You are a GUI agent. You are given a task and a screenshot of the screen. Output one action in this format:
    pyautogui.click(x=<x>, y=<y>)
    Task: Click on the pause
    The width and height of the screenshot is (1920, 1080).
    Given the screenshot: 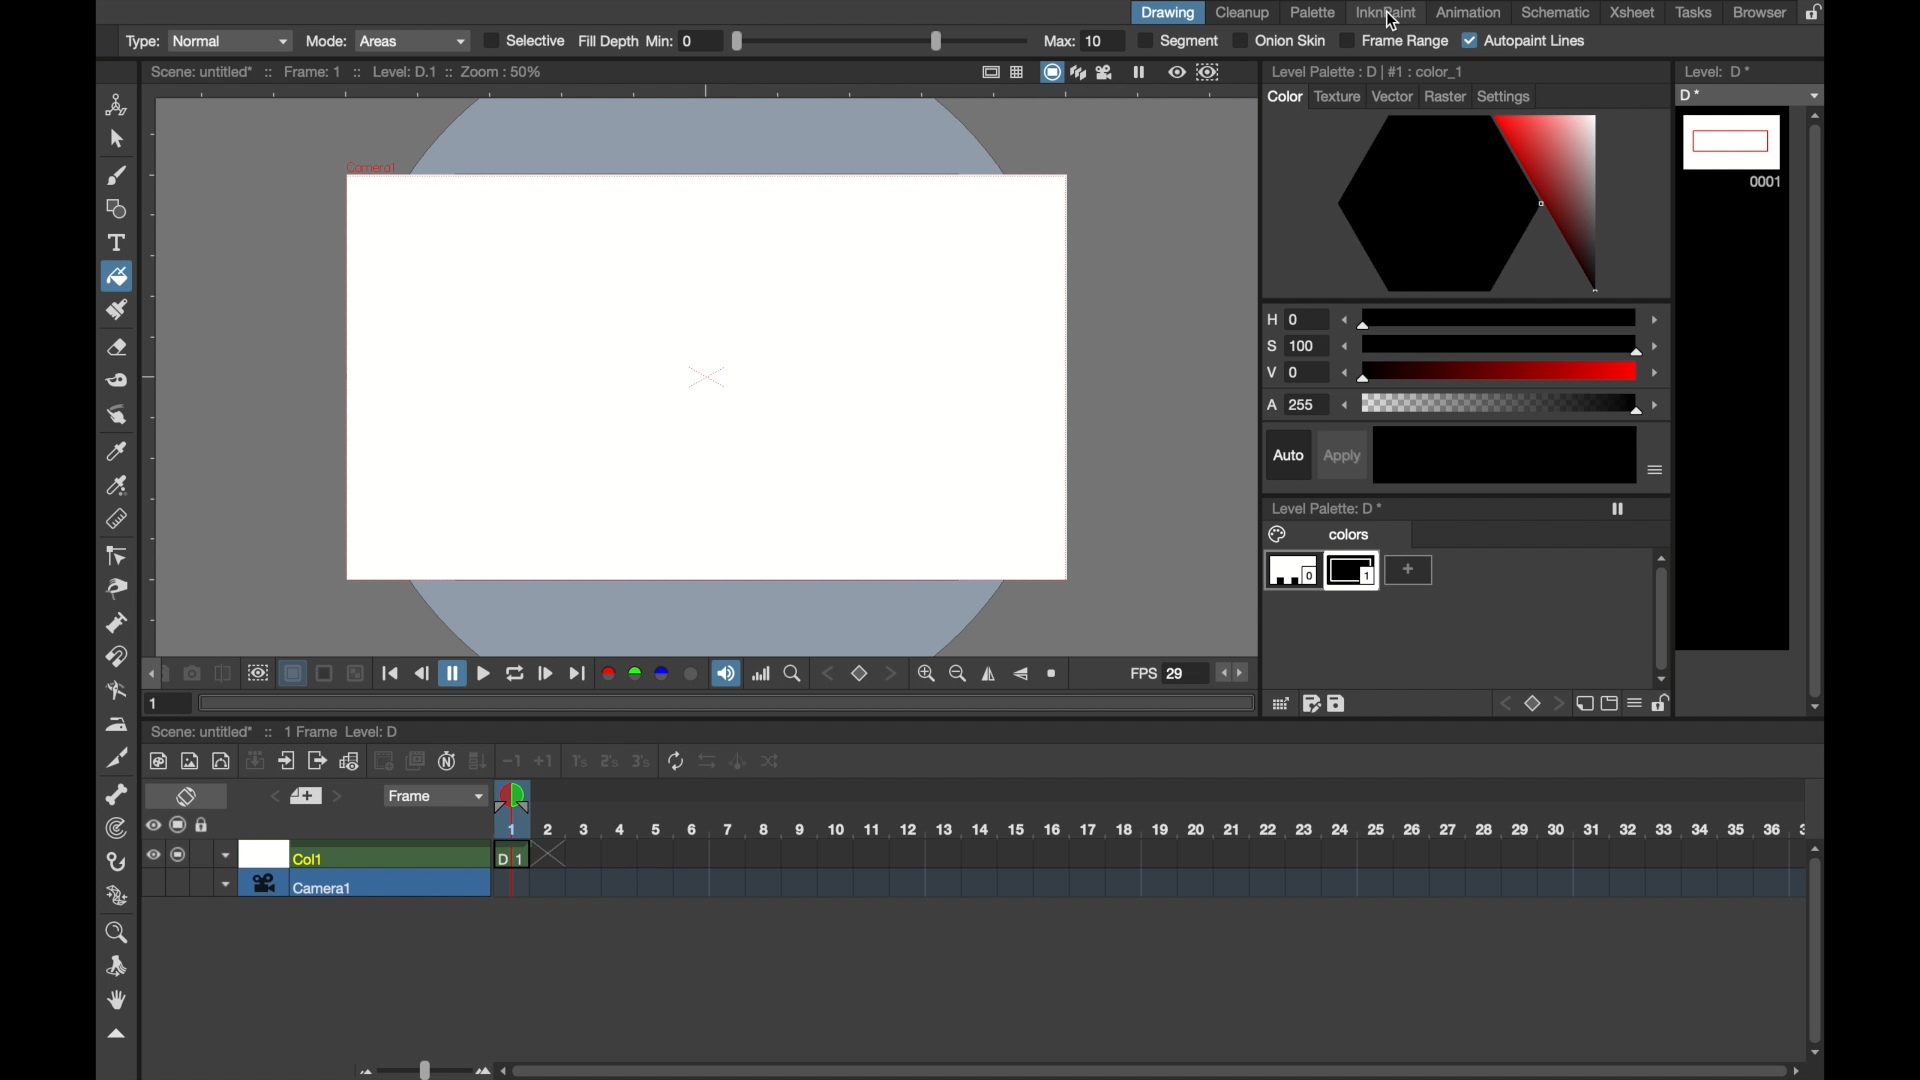 What is the action you would take?
    pyautogui.click(x=454, y=674)
    